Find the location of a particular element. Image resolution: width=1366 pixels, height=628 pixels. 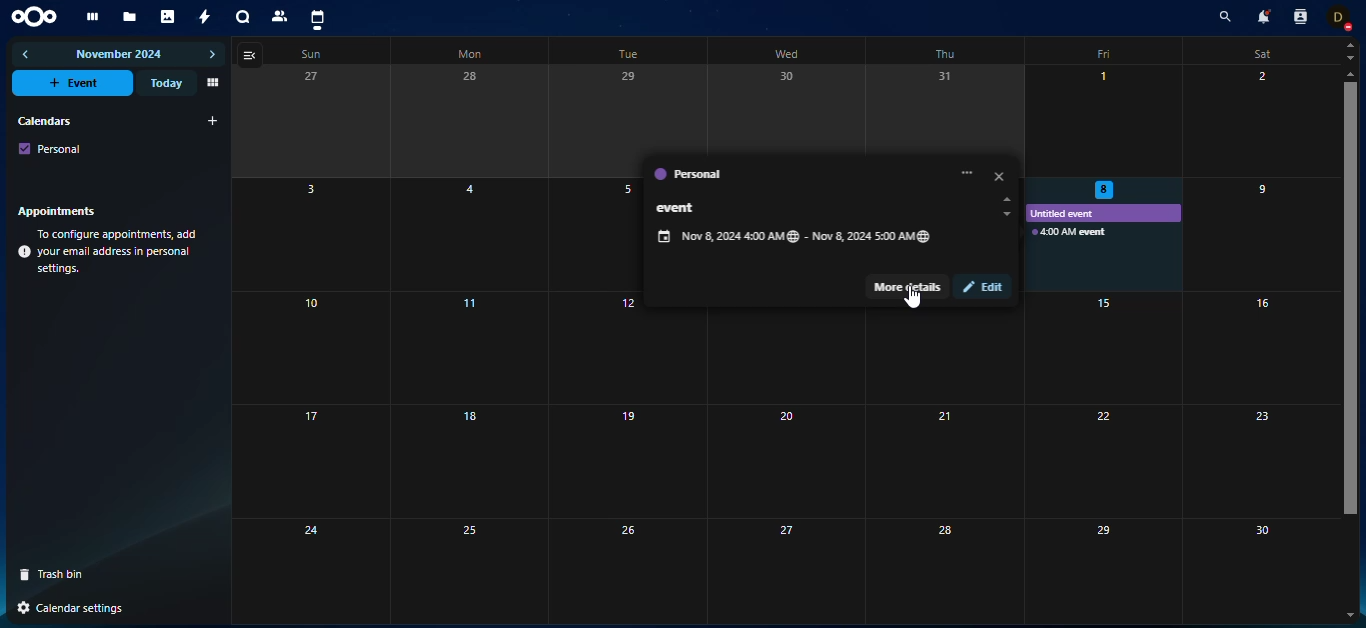

today is located at coordinates (164, 83).